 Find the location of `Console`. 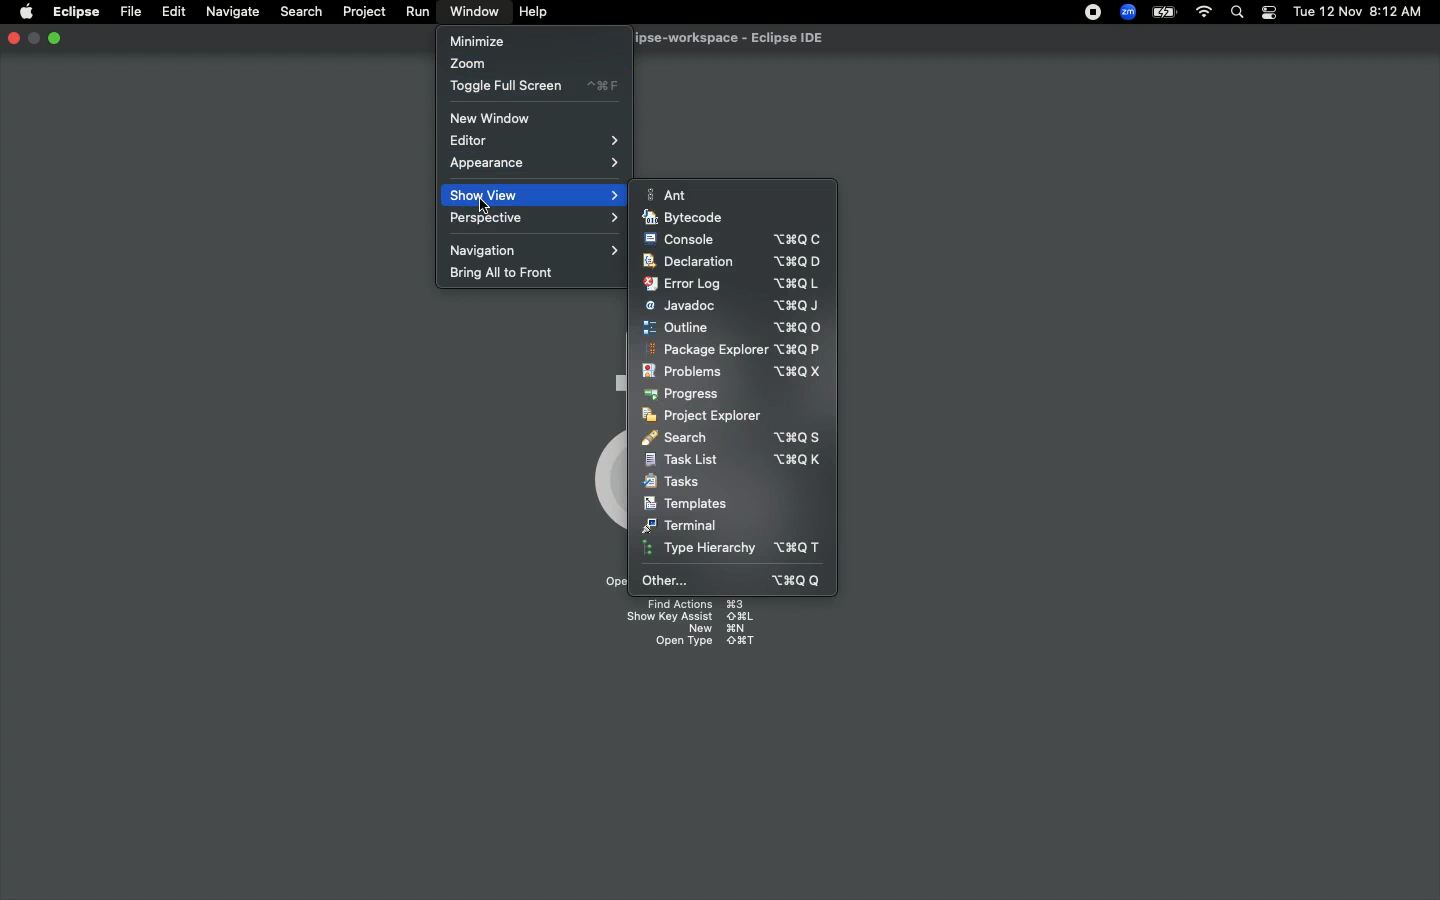

Console is located at coordinates (733, 240).